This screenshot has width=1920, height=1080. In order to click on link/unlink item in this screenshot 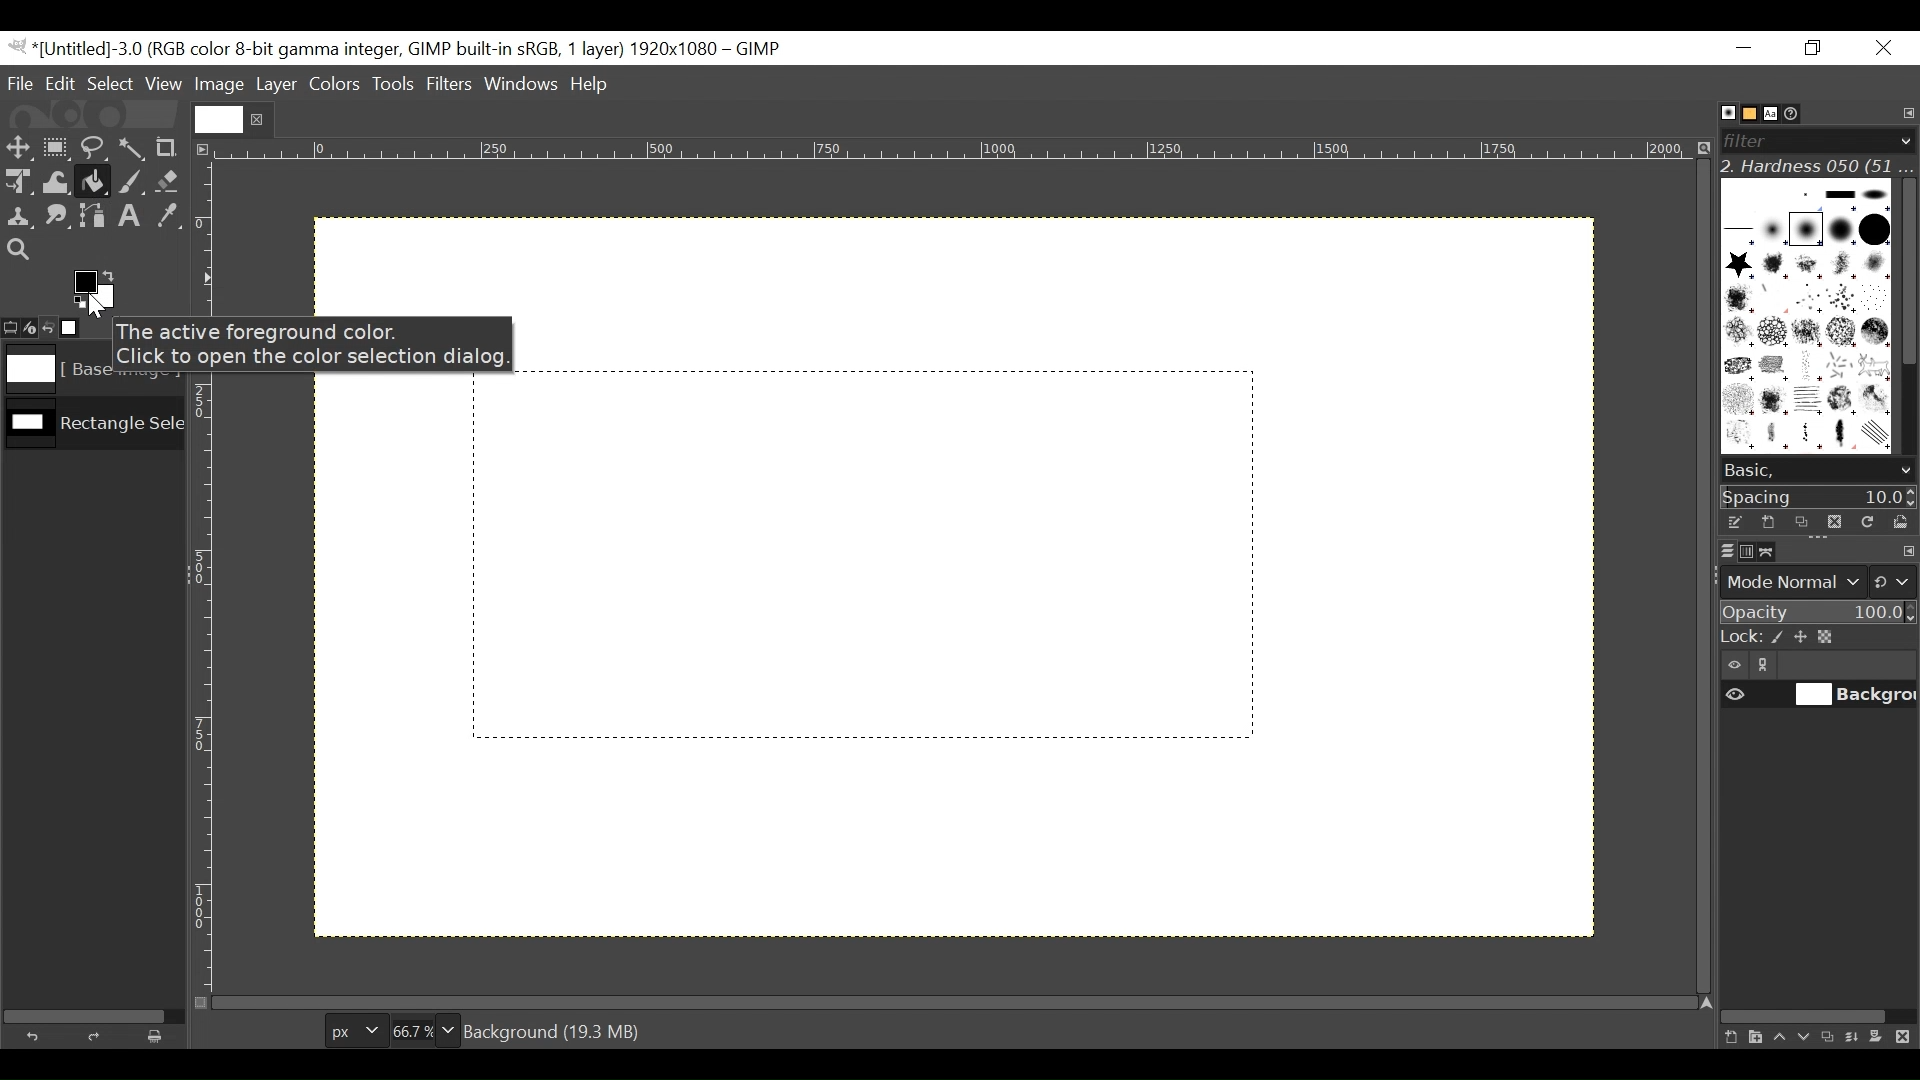, I will do `click(1768, 668)`.